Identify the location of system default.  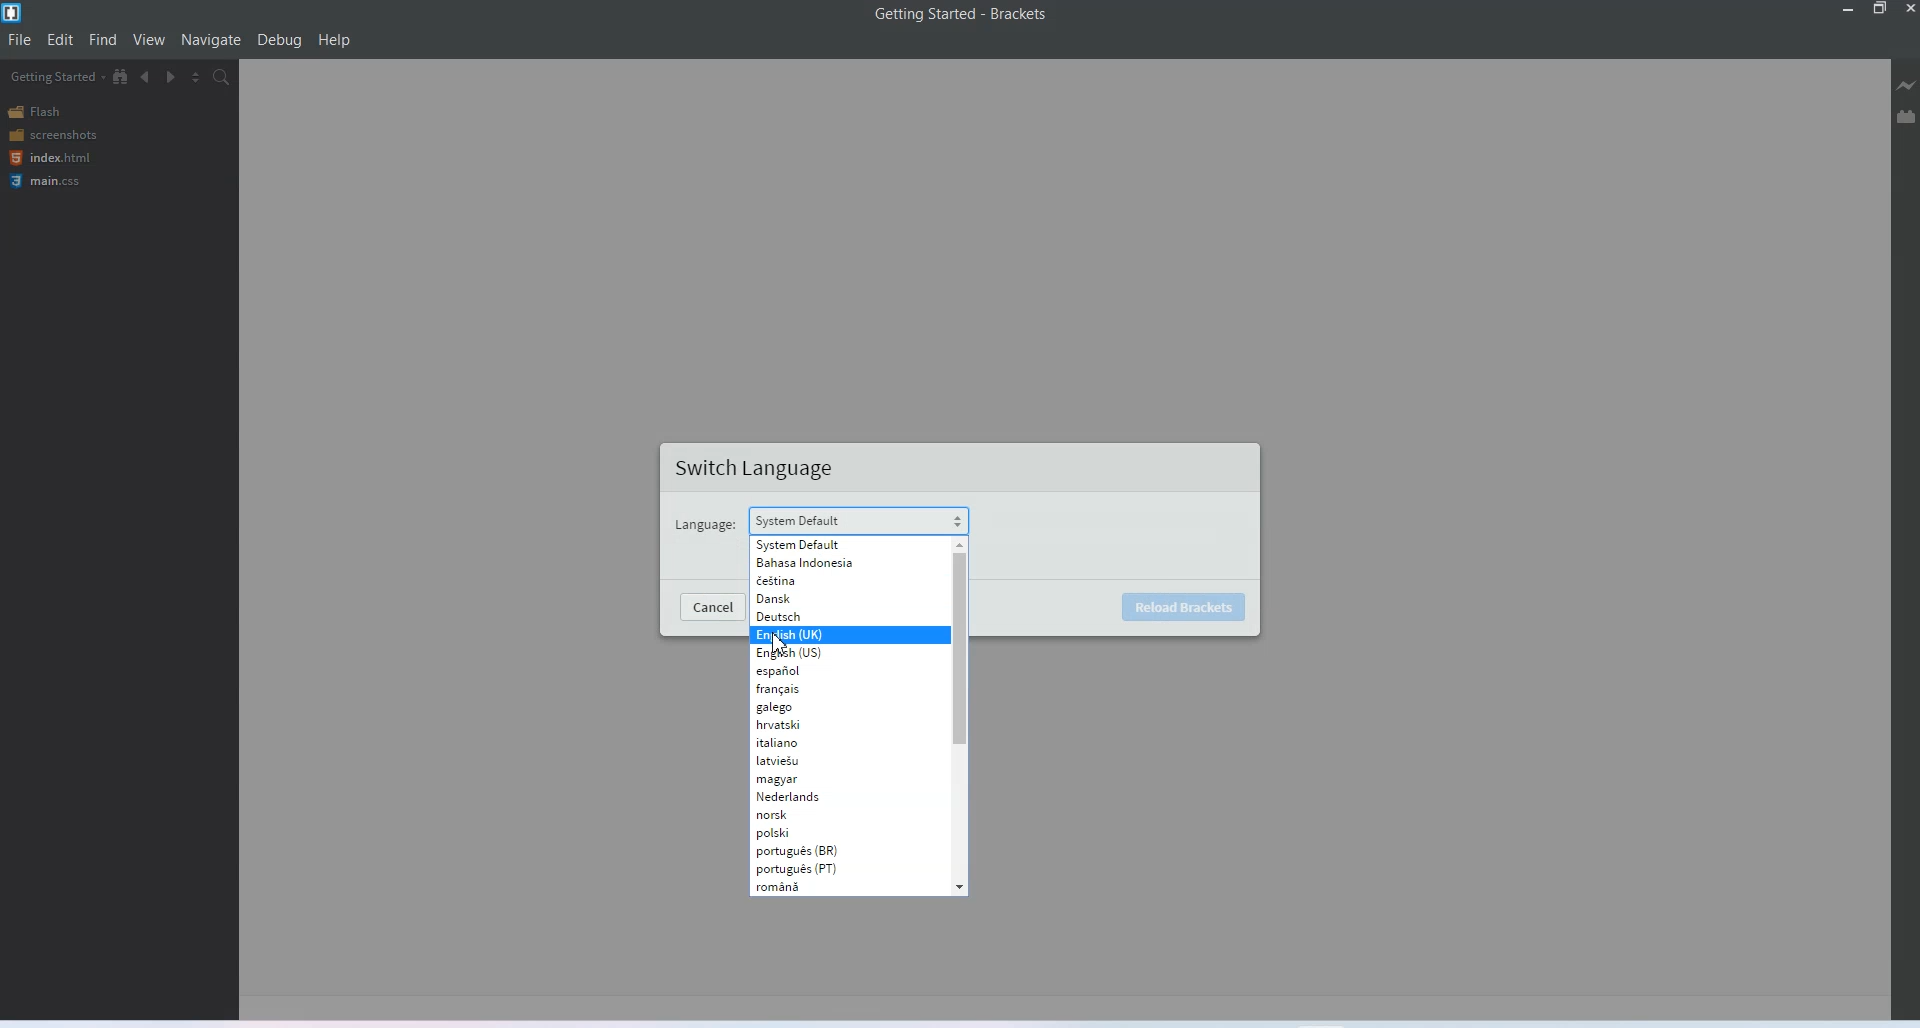
(798, 519).